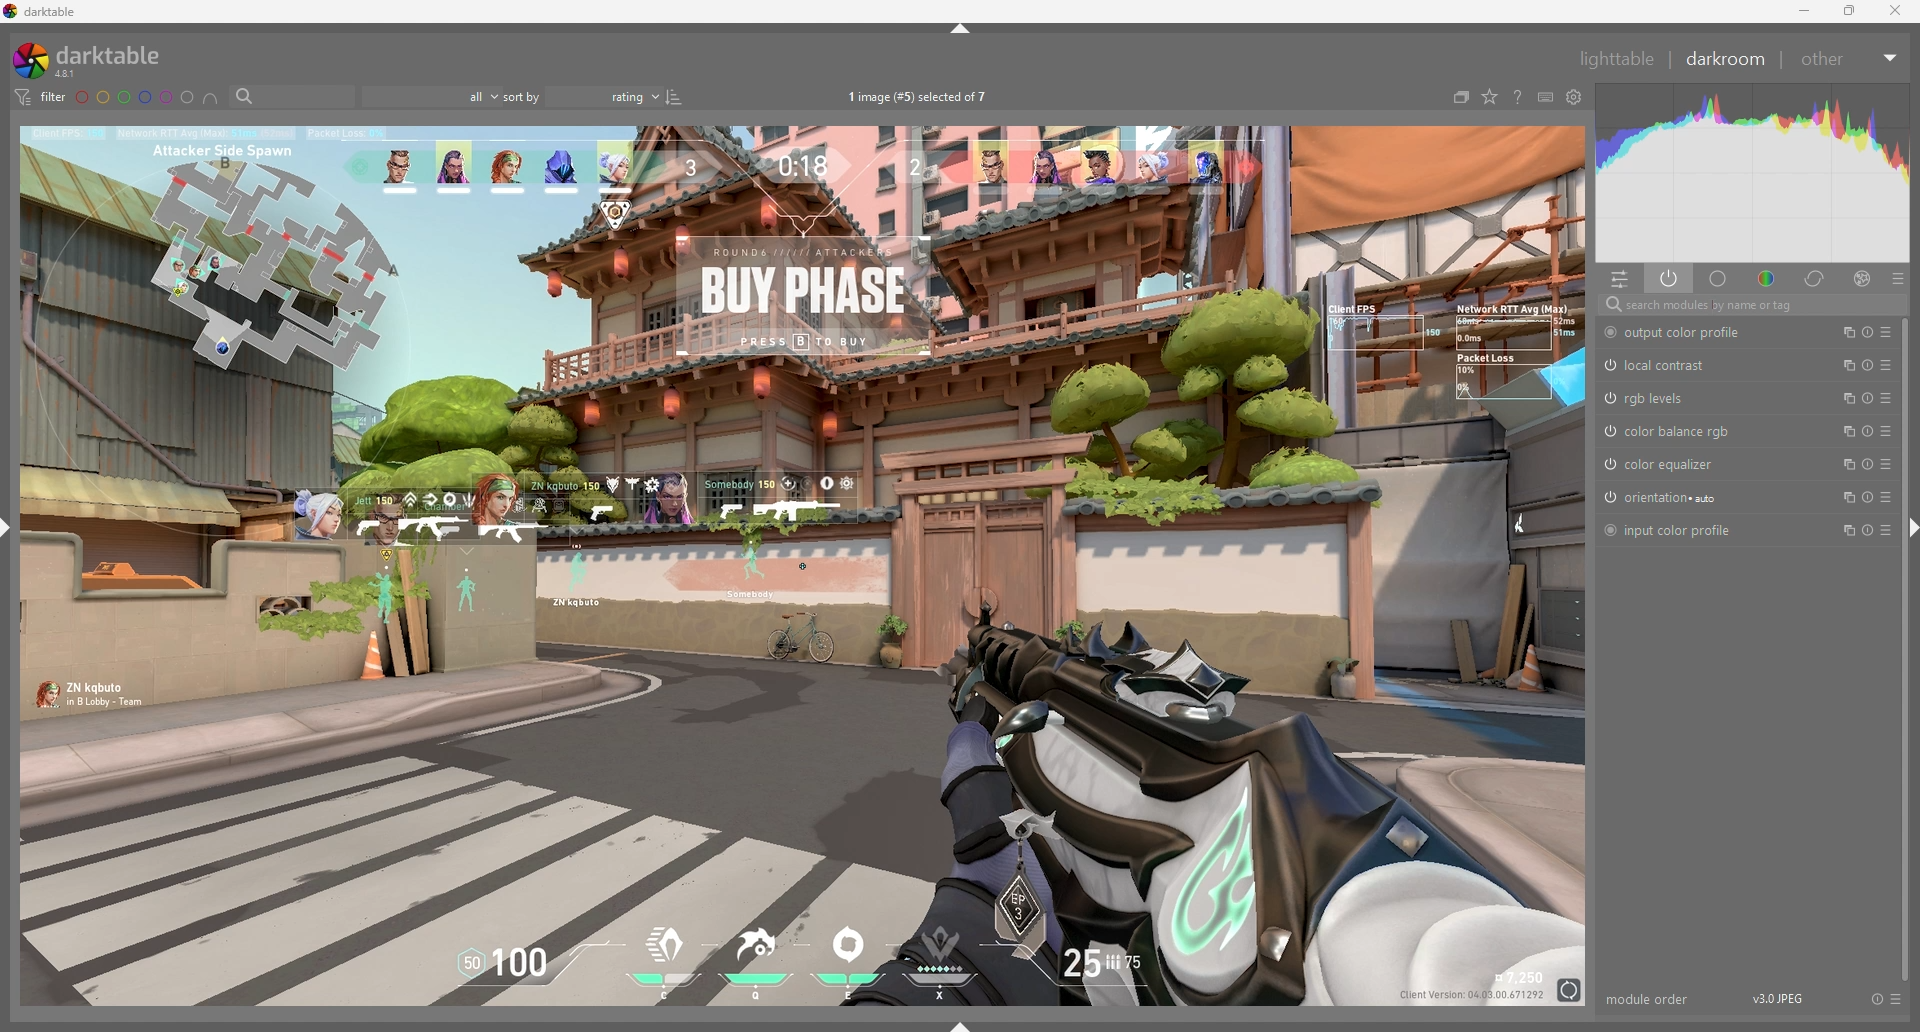 The width and height of the screenshot is (1920, 1032). I want to click on active modules, so click(1670, 278).